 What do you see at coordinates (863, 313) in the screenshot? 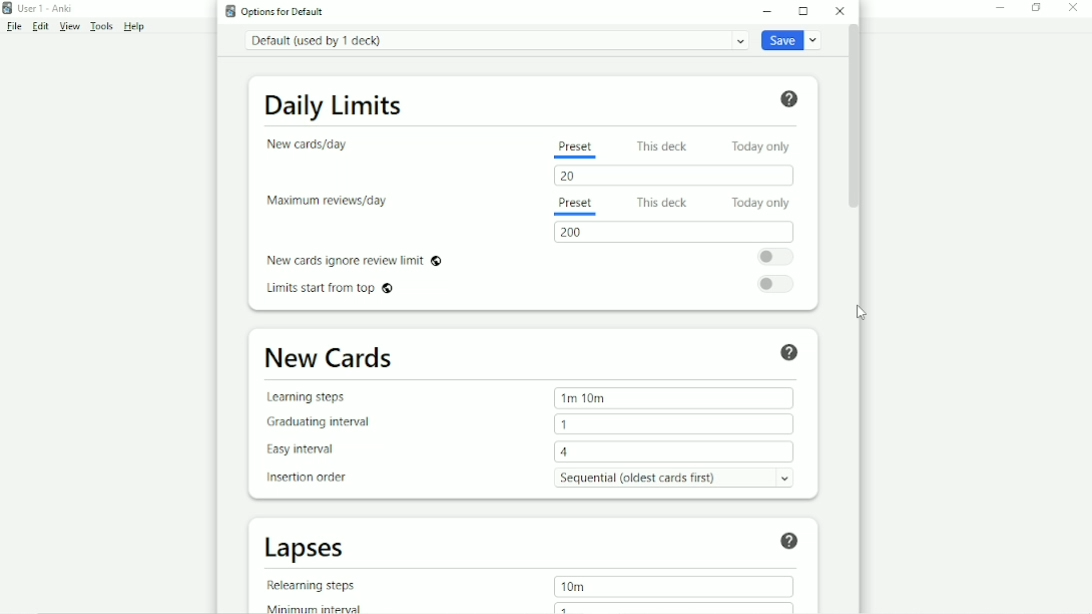
I see `Cursor` at bounding box center [863, 313].